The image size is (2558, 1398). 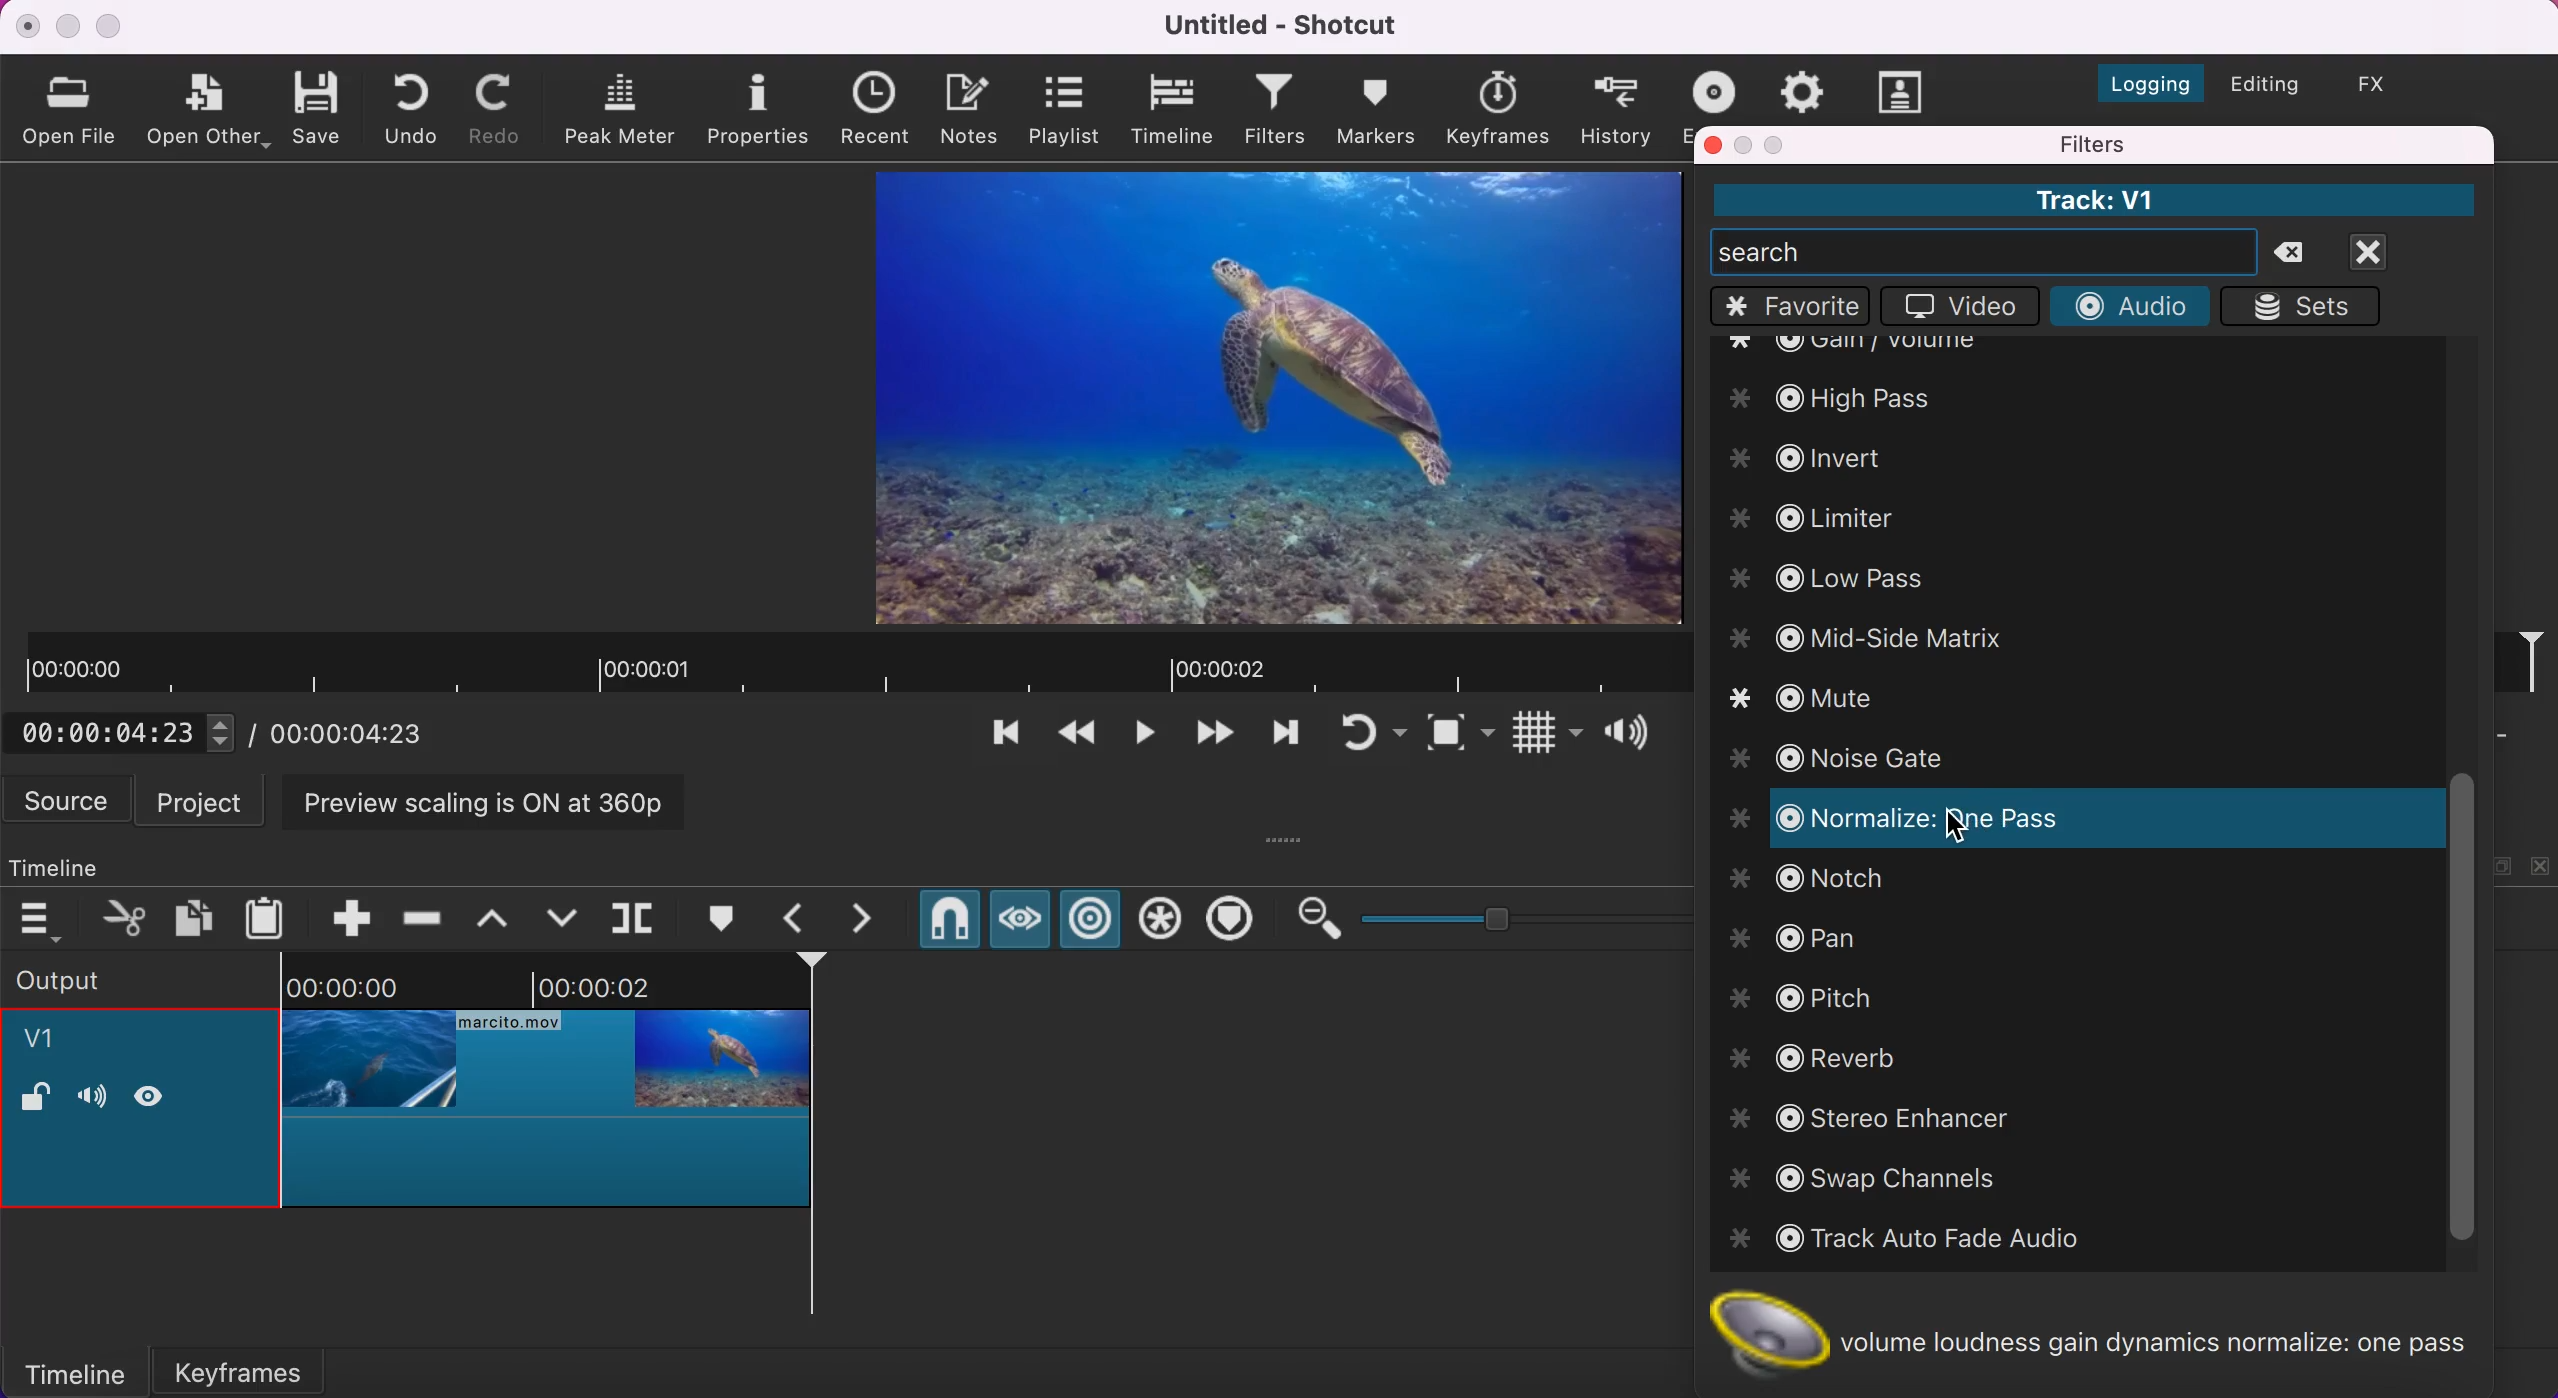 What do you see at coordinates (2109, 1333) in the screenshot?
I see `volume loudness gain dynamics normalize: one pass` at bounding box center [2109, 1333].